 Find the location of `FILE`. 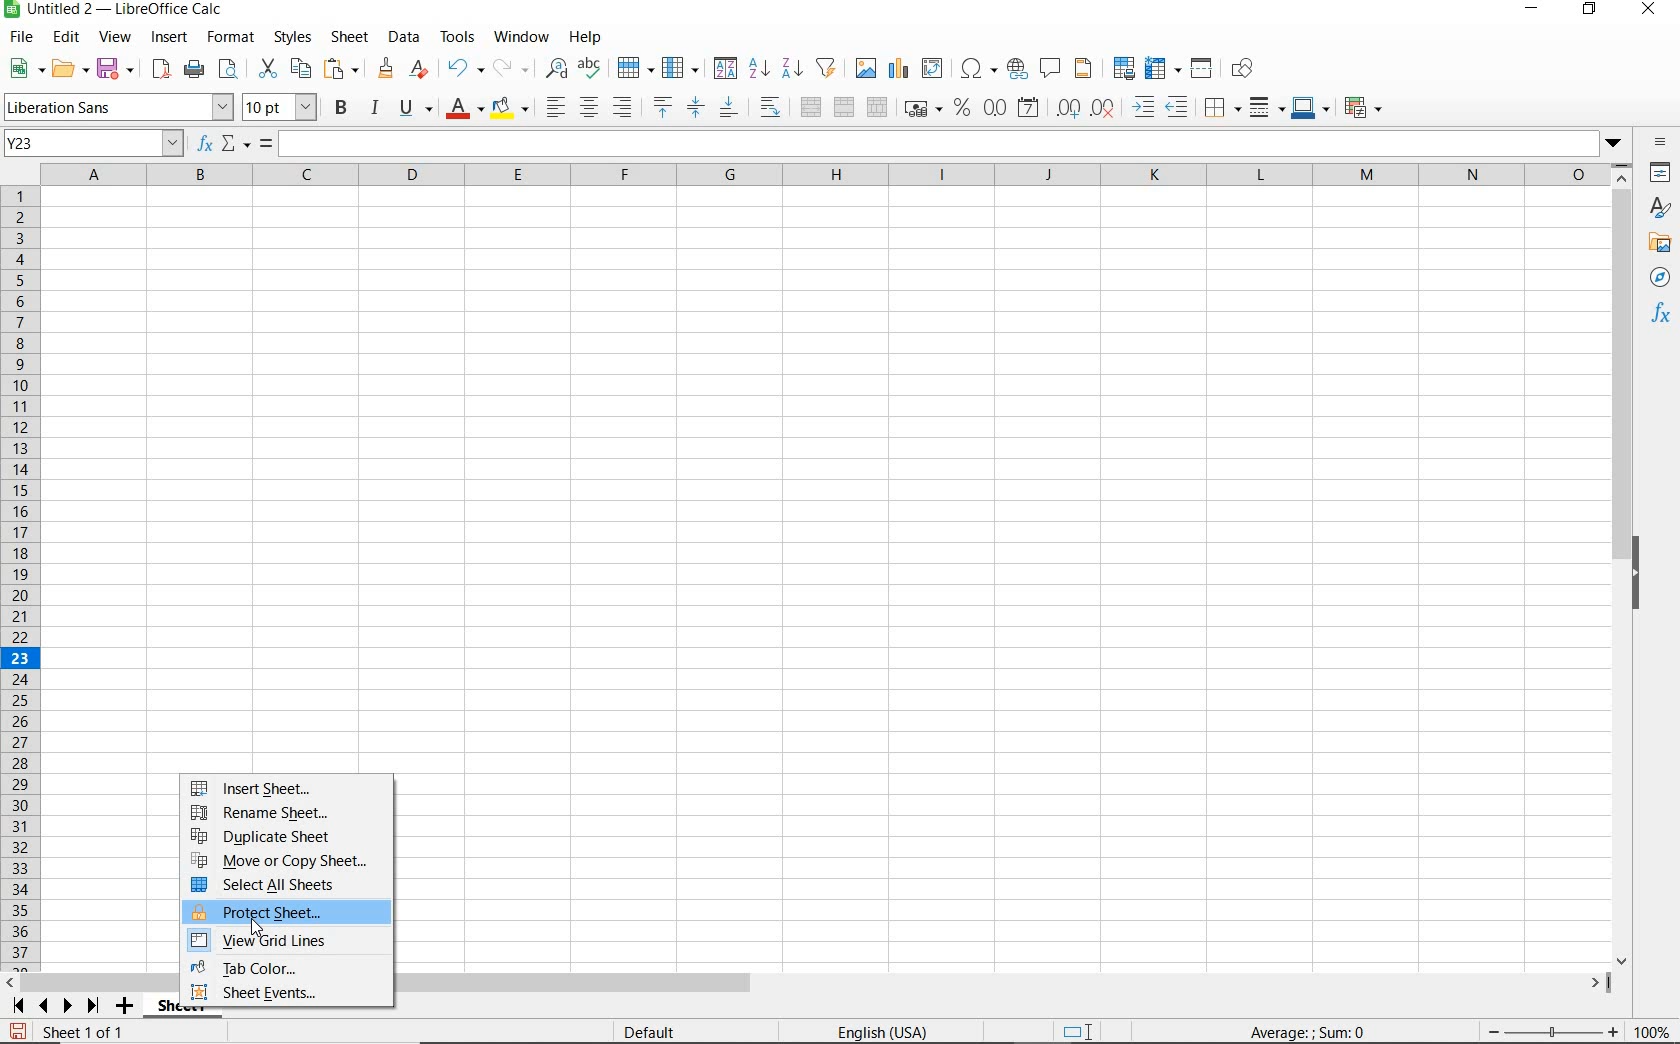

FILE is located at coordinates (19, 37).